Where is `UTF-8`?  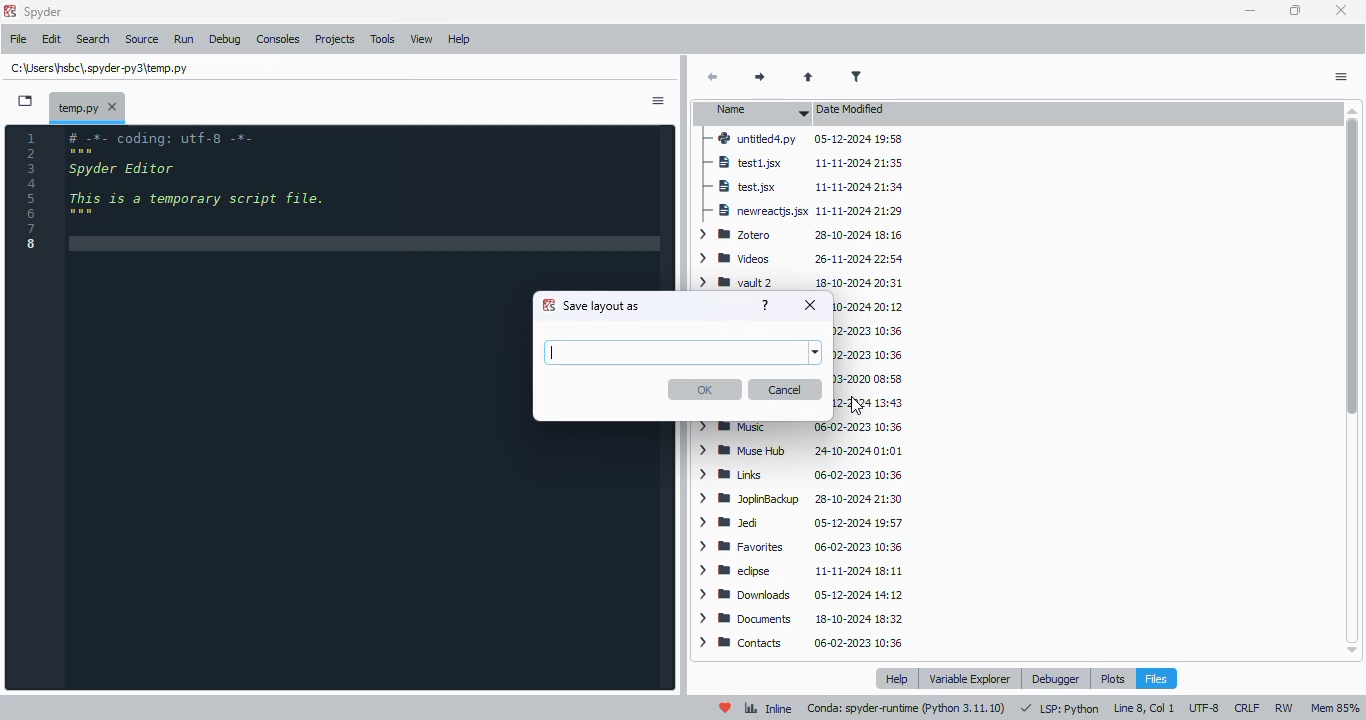
UTF-8 is located at coordinates (1204, 709).